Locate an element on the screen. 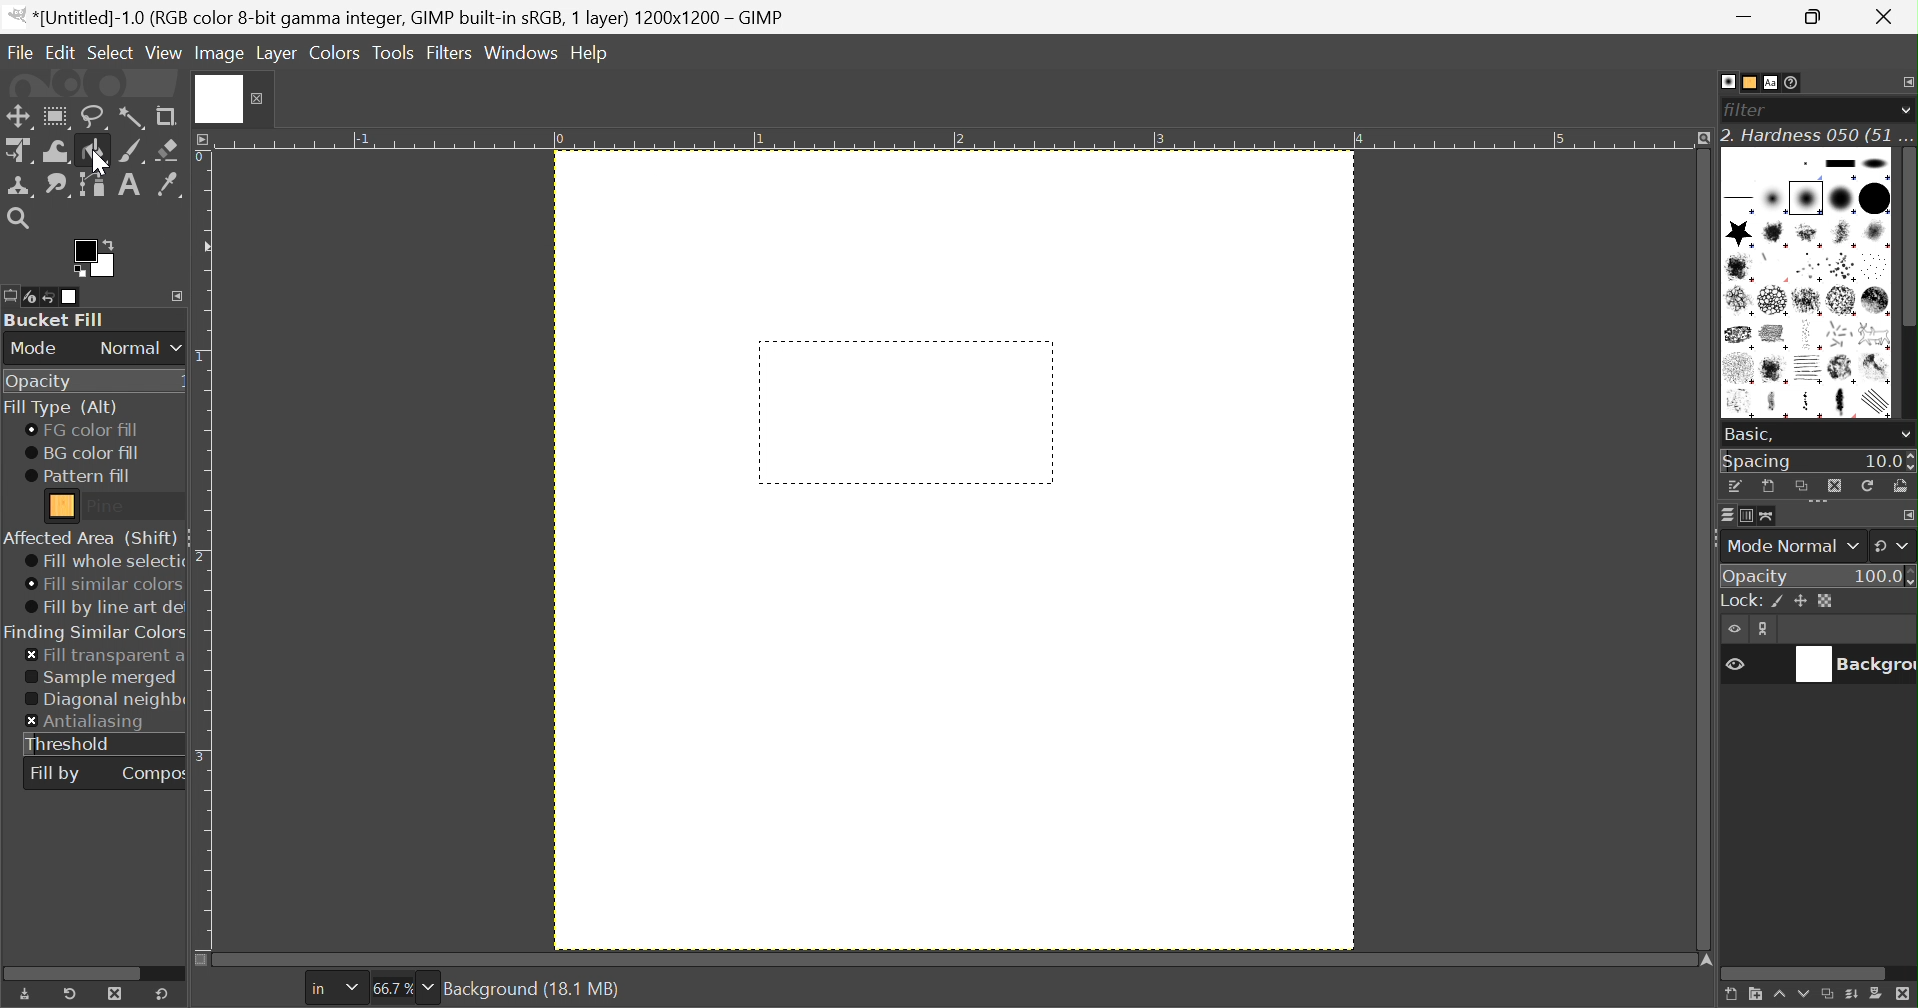 This screenshot has width=1918, height=1008. Pattern fill is located at coordinates (78, 476).